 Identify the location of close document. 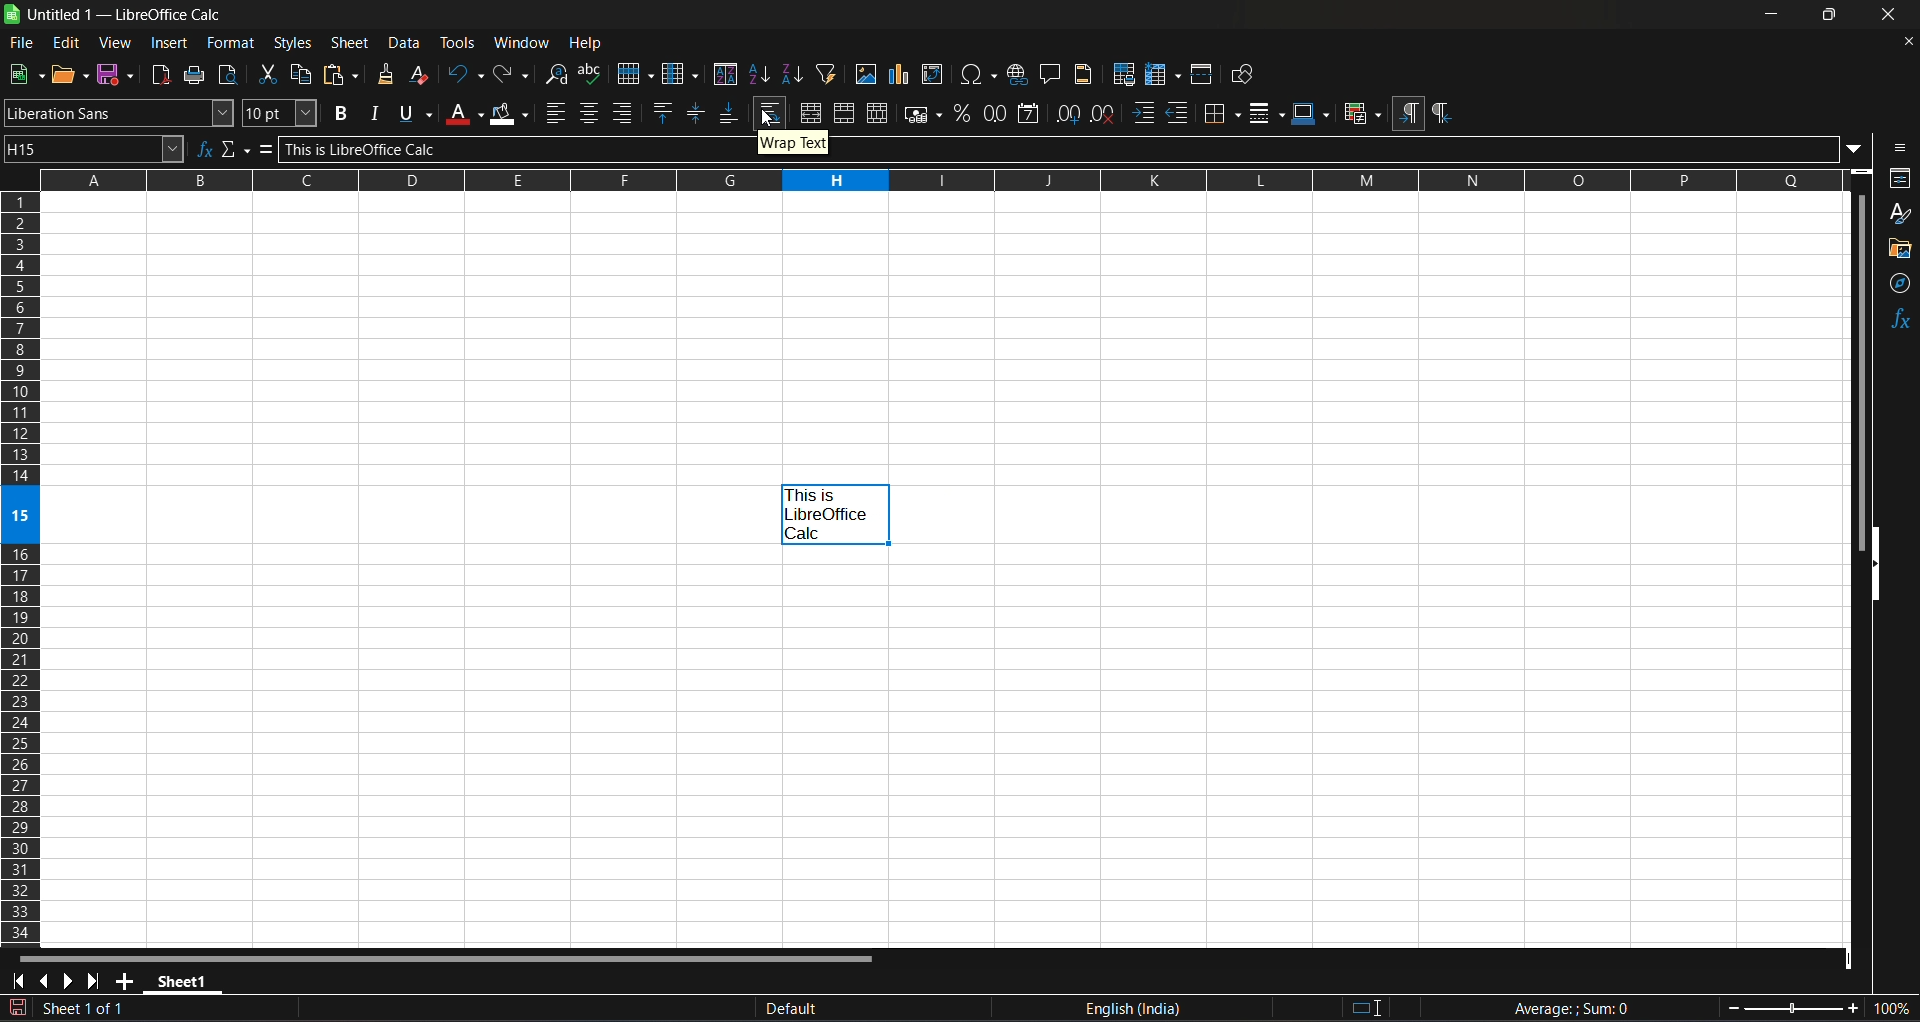
(1910, 42).